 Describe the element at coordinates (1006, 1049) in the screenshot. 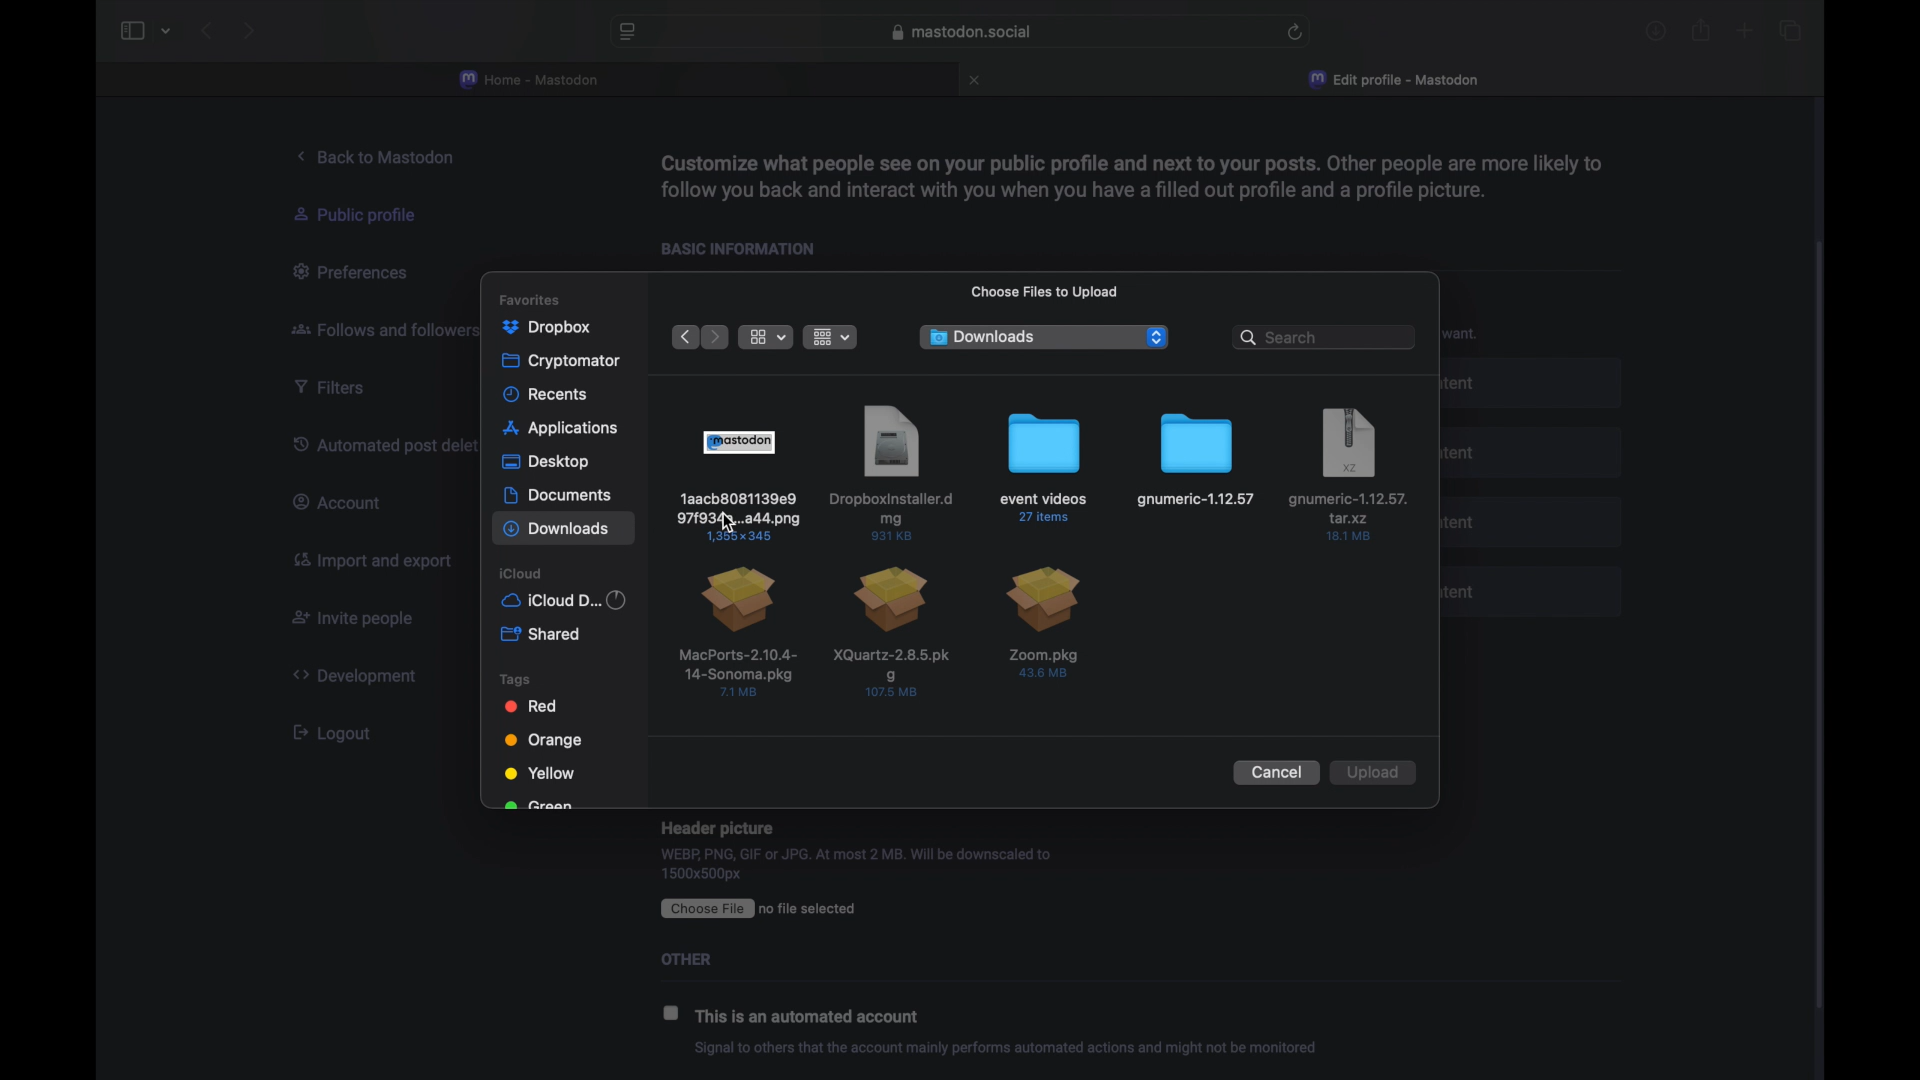

I see `info` at that location.